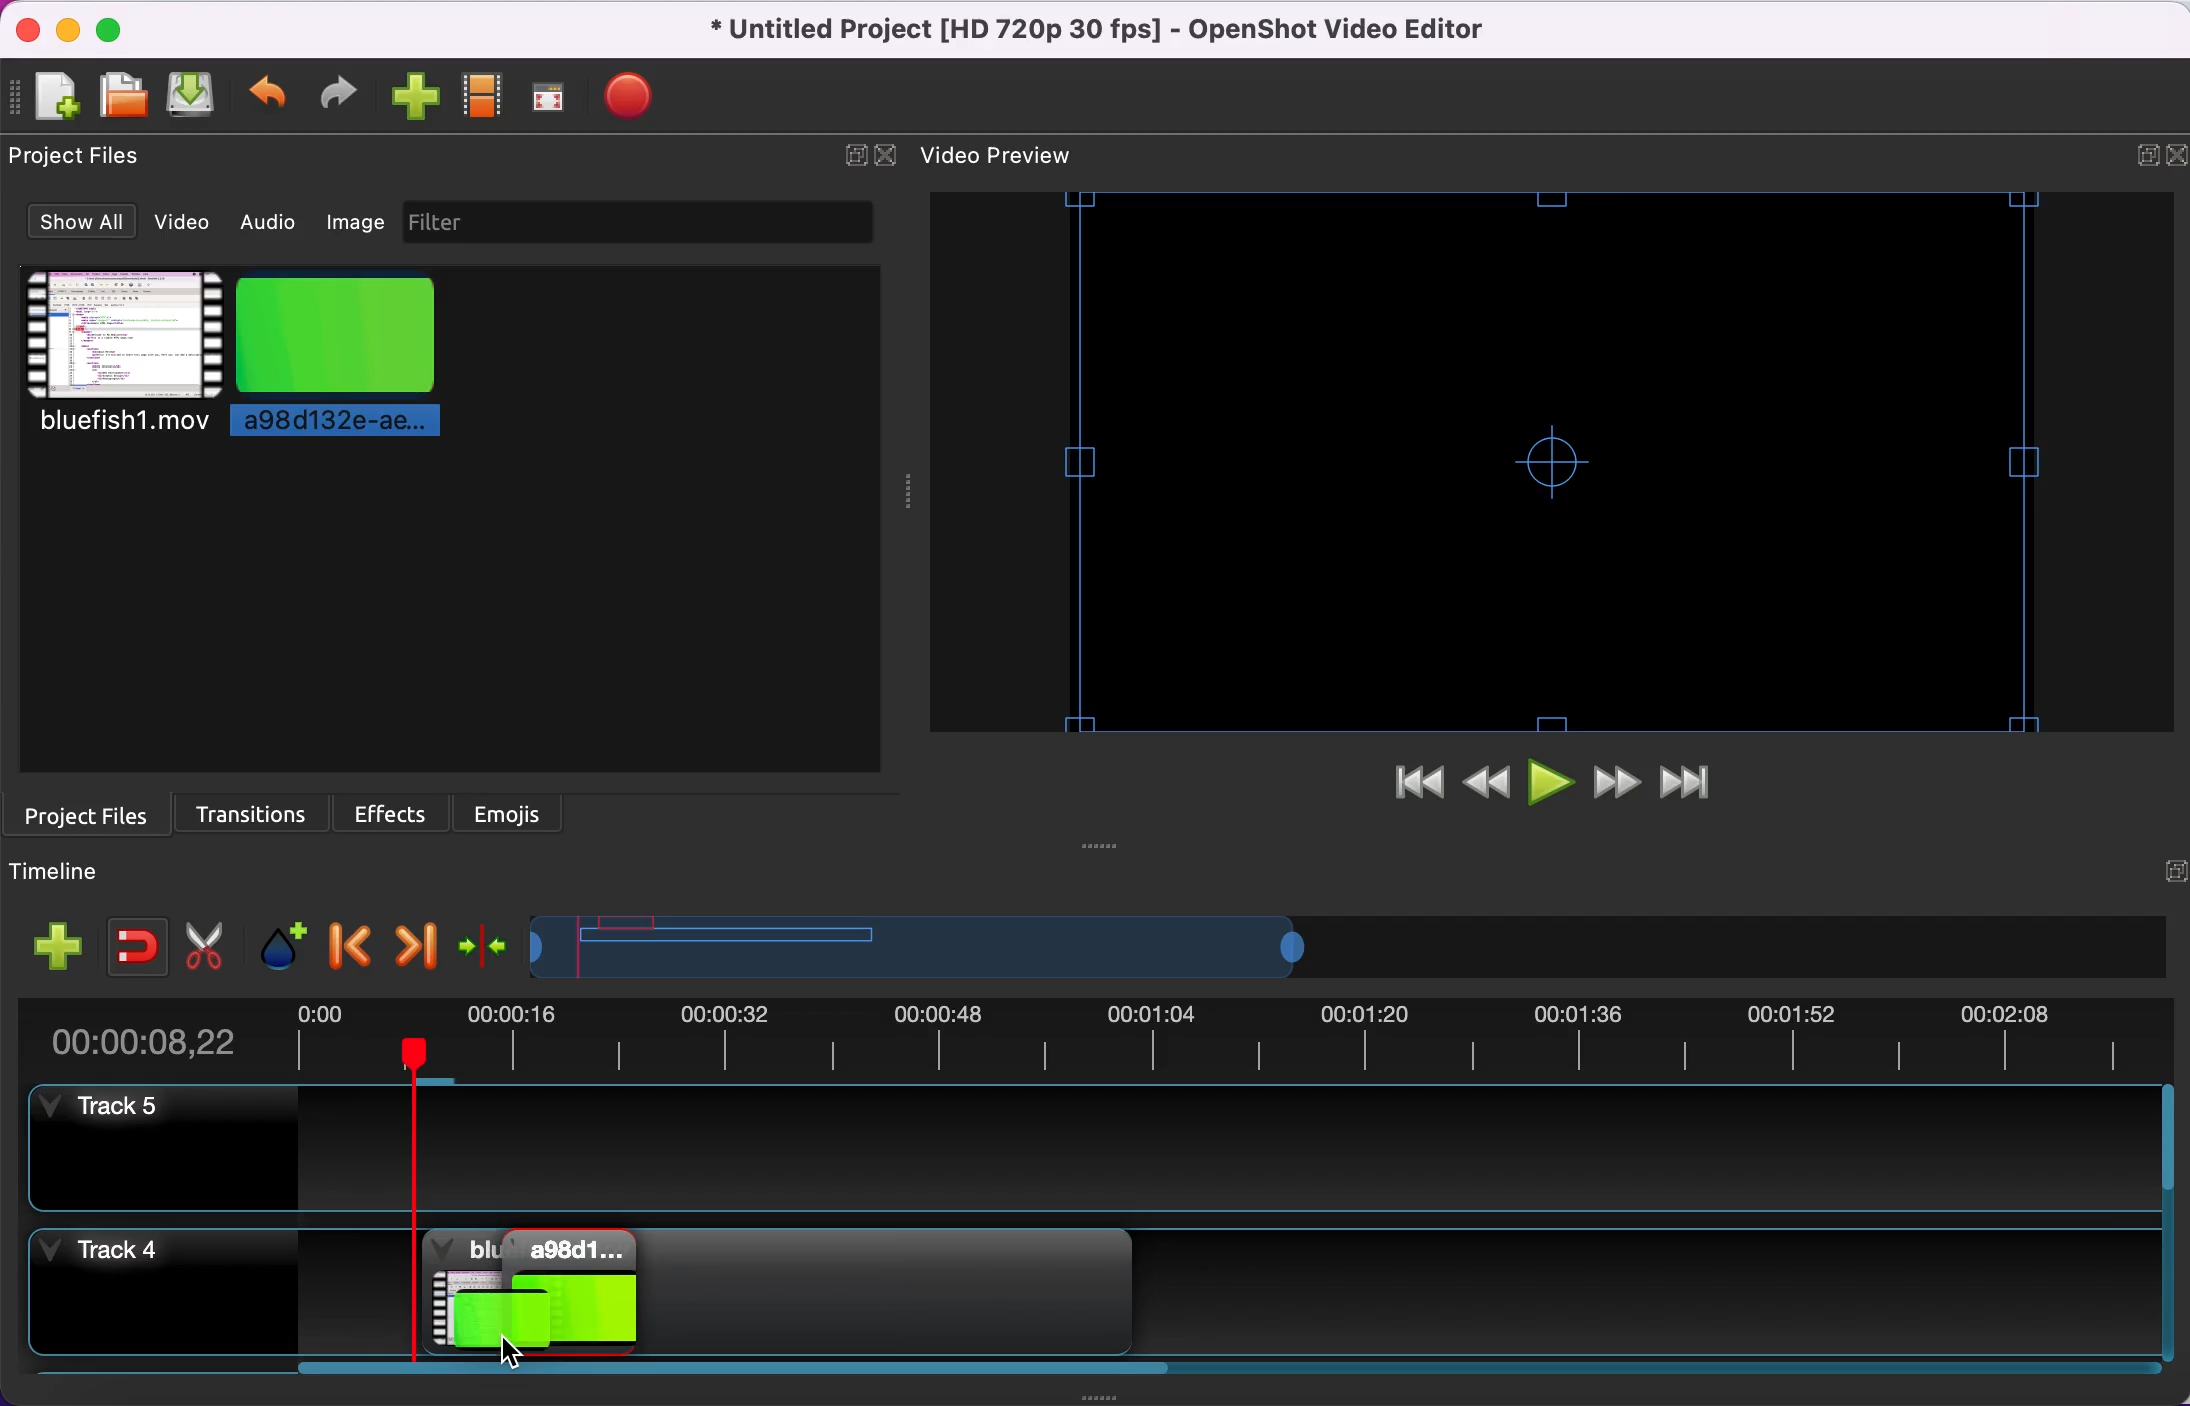 Image resolution: width=2190 pixels, height=1406 pixels. I want to click on , so click(26, 29).